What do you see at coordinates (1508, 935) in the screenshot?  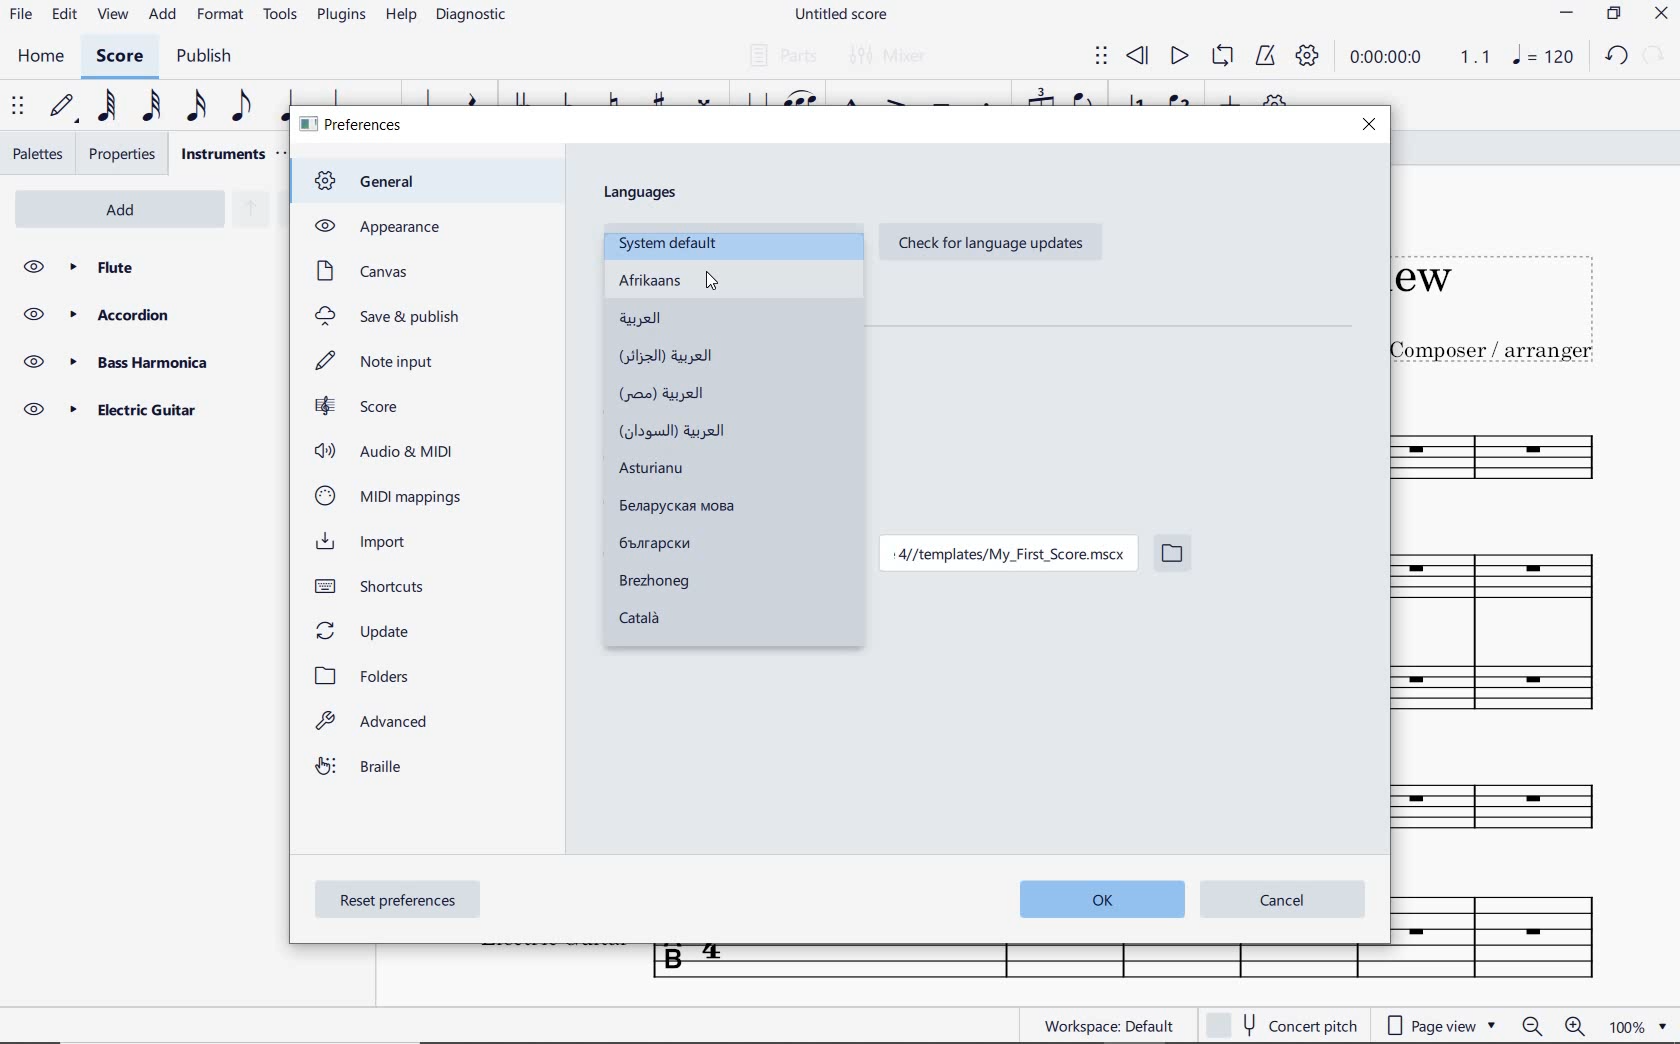 I see `Instrument: Electric guitar` at bounding box center [1508, 935].